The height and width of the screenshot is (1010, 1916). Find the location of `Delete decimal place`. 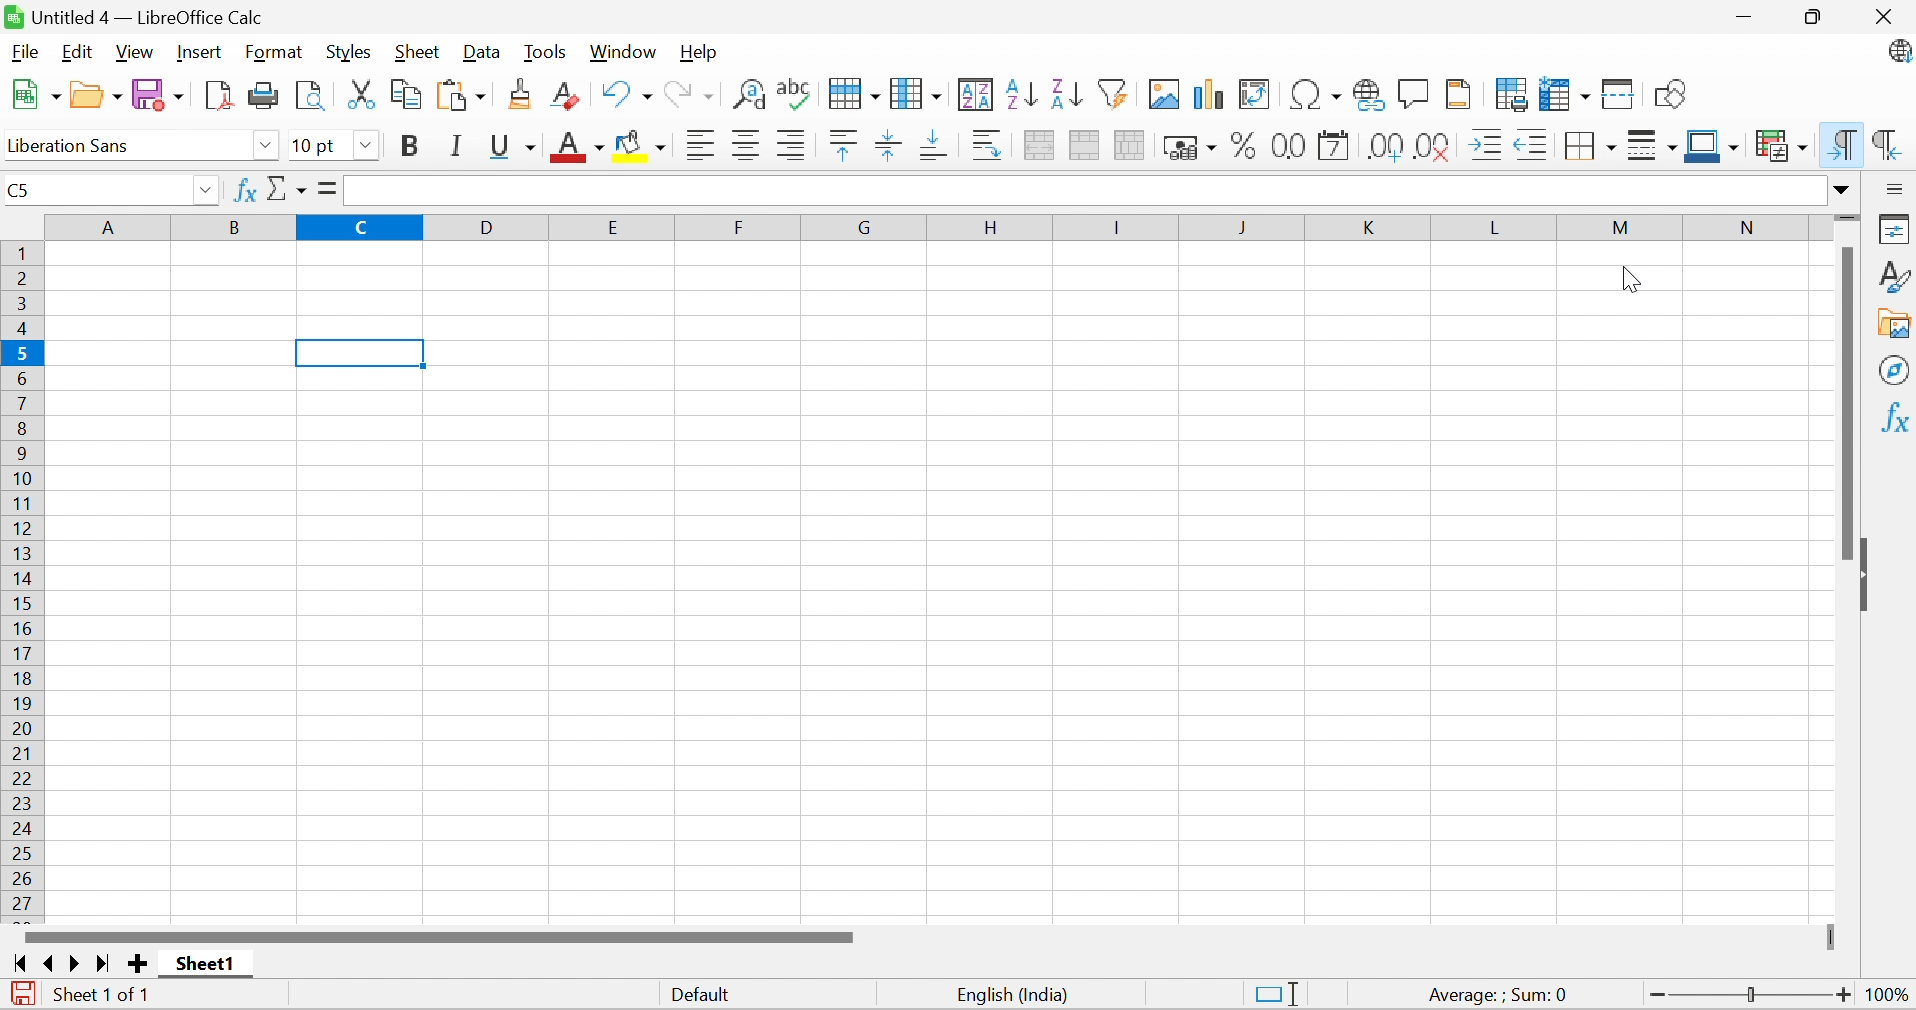

Delete decimal place is located at coordinates (1434, 146).